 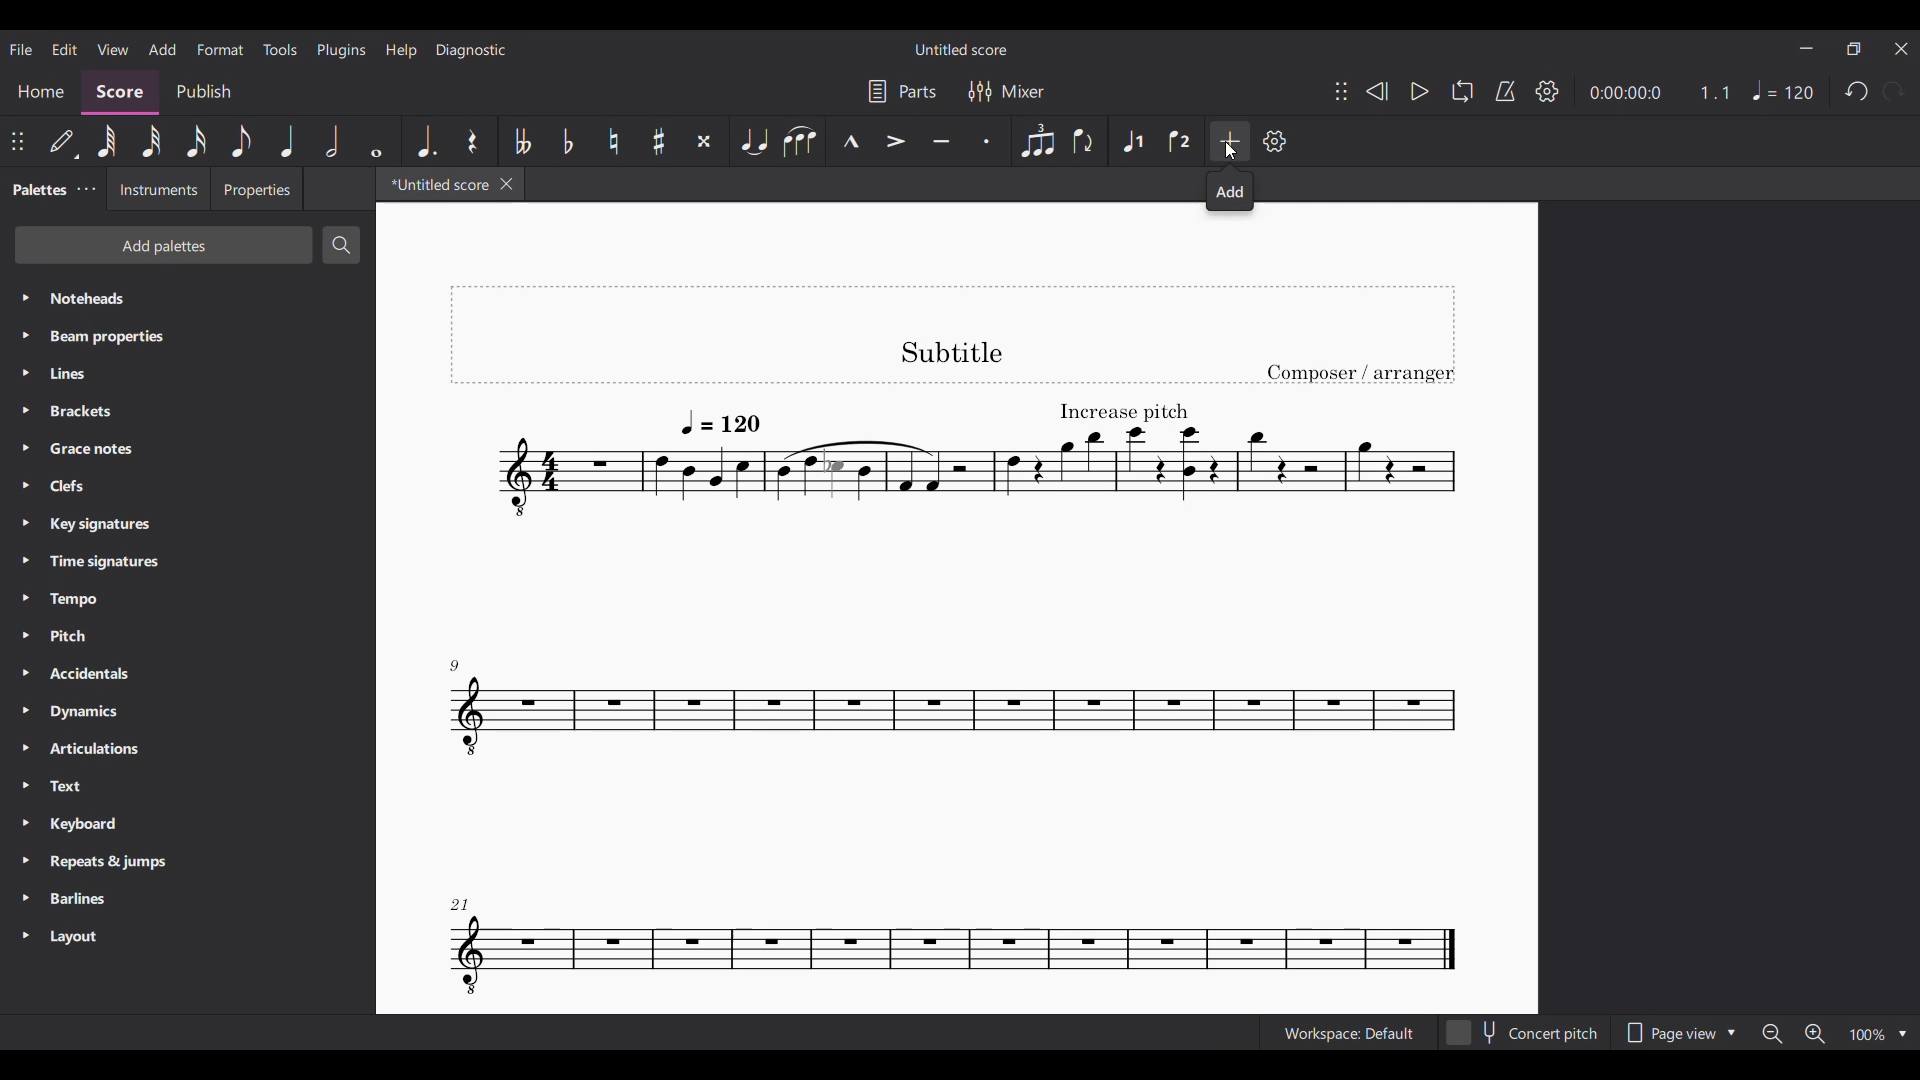 What do you see at coordinates (1421, 91) in the screenshot?
I see `Play` at bounding box center [1421, 91].